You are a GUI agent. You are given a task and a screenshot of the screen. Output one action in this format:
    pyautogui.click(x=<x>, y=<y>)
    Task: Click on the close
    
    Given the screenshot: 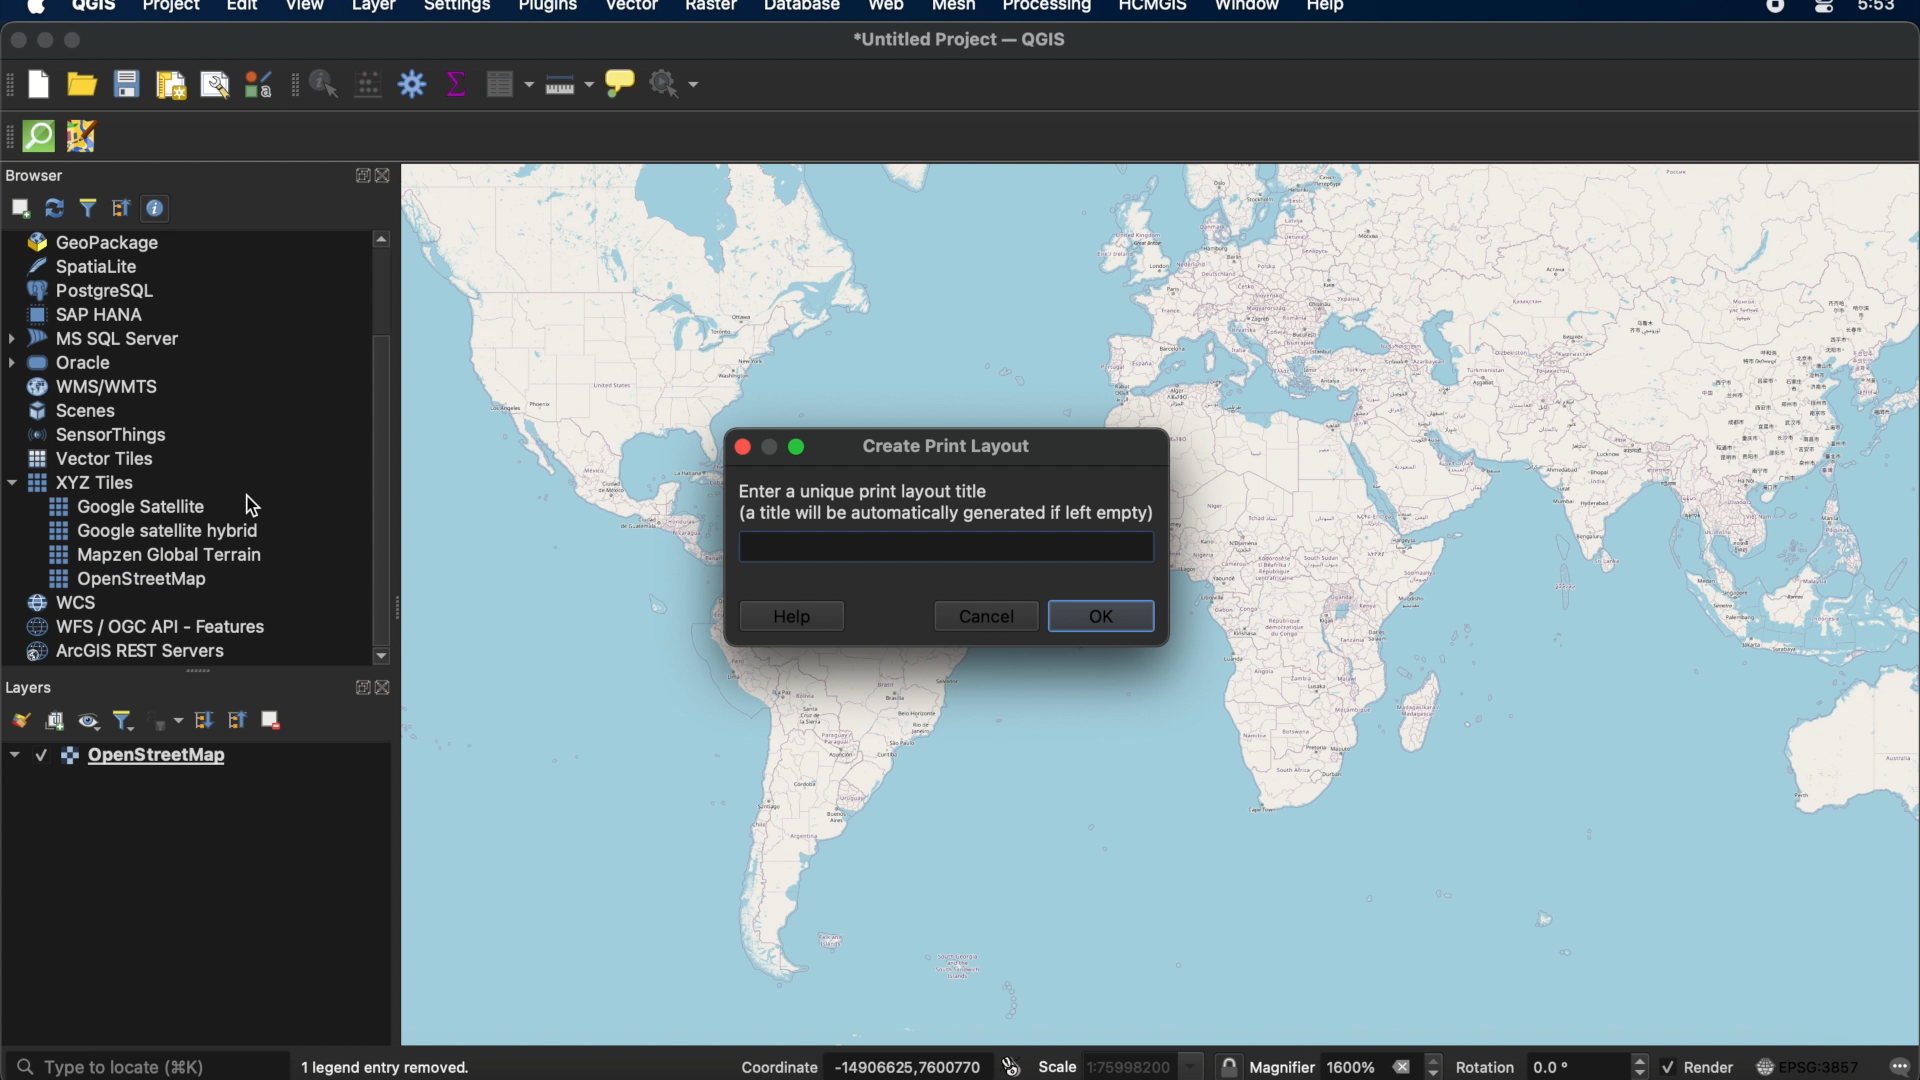 What is the action you would take?
    pyautogui.click(x=388, y=688)
    